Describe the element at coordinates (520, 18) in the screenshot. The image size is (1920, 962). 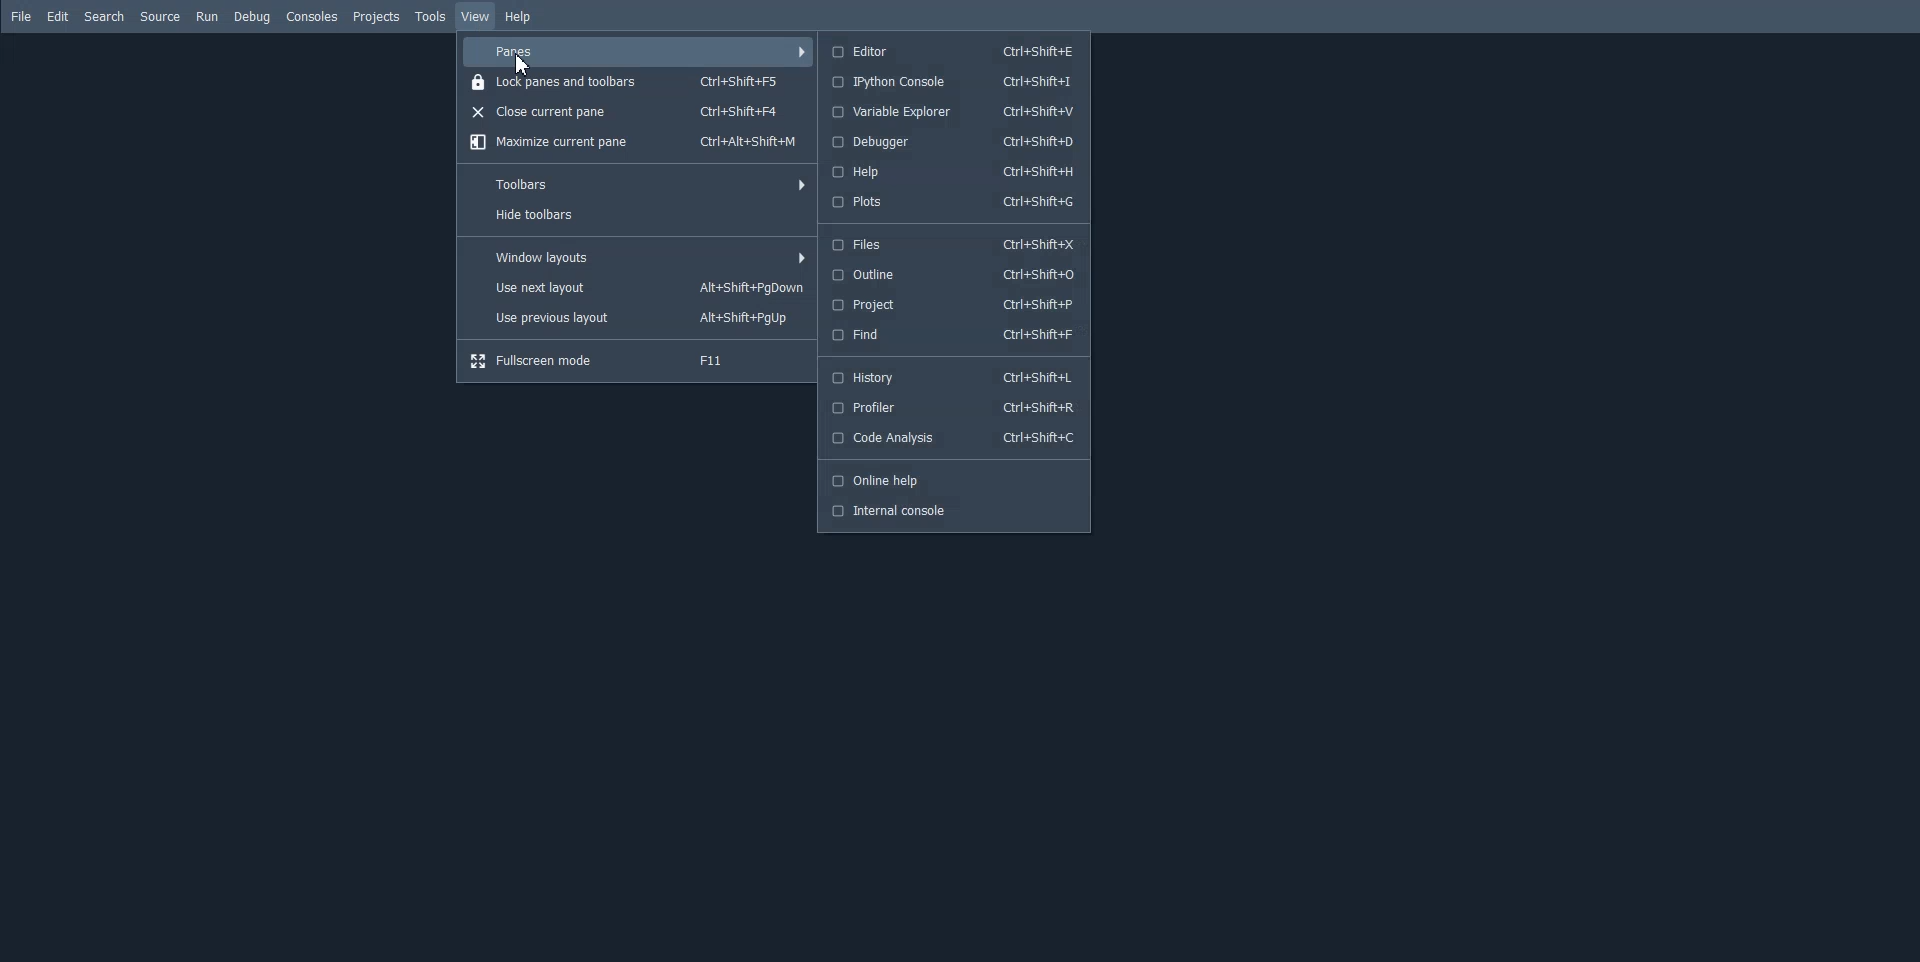
I see `Help` at that location.